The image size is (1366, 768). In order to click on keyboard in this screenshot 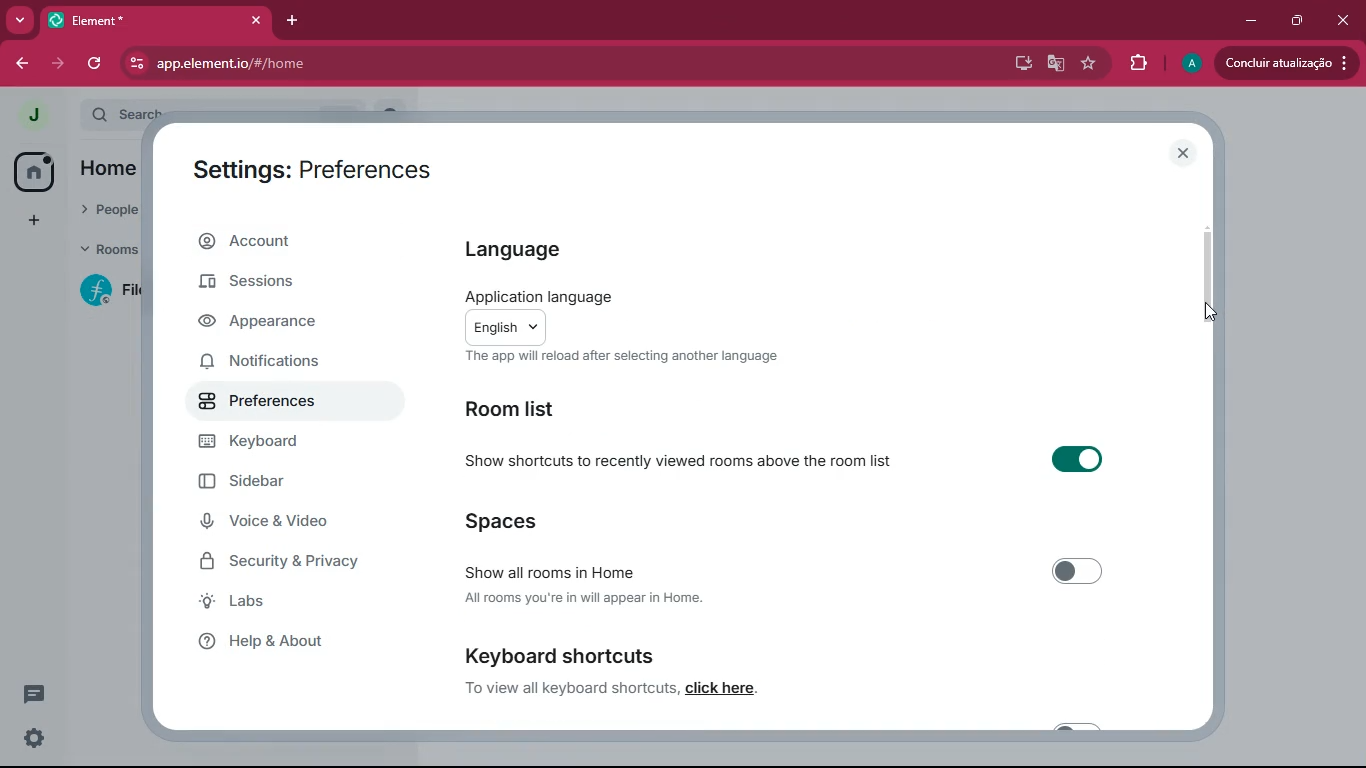, I will do `click(287, 443)`.